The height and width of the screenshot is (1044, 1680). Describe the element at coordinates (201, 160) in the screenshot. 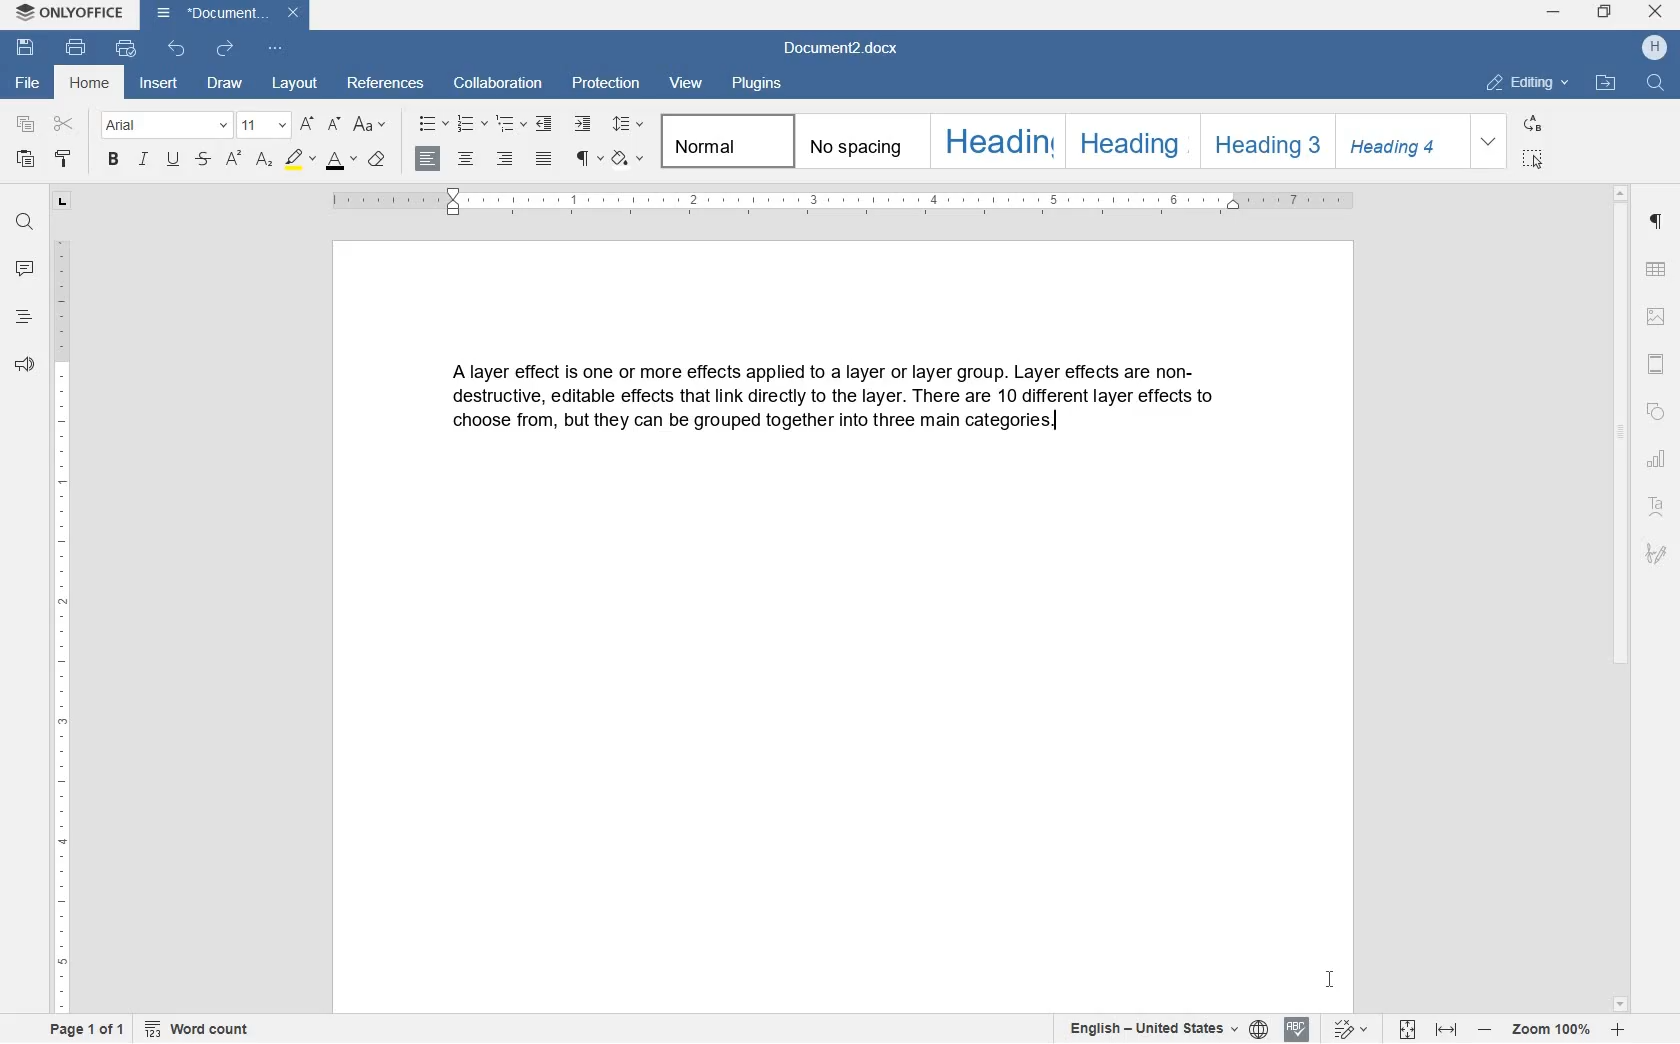

I see `STRIKETHROUGH` at that location.